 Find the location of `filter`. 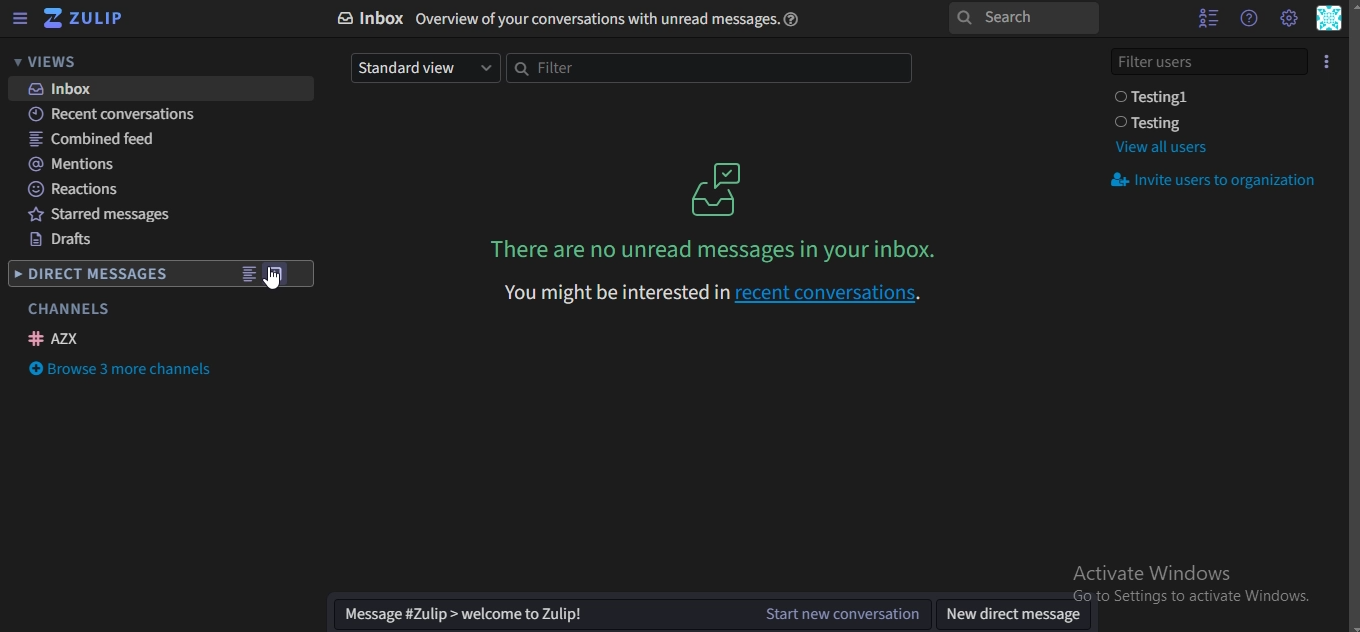

filter is located at coordinates (706, 69).